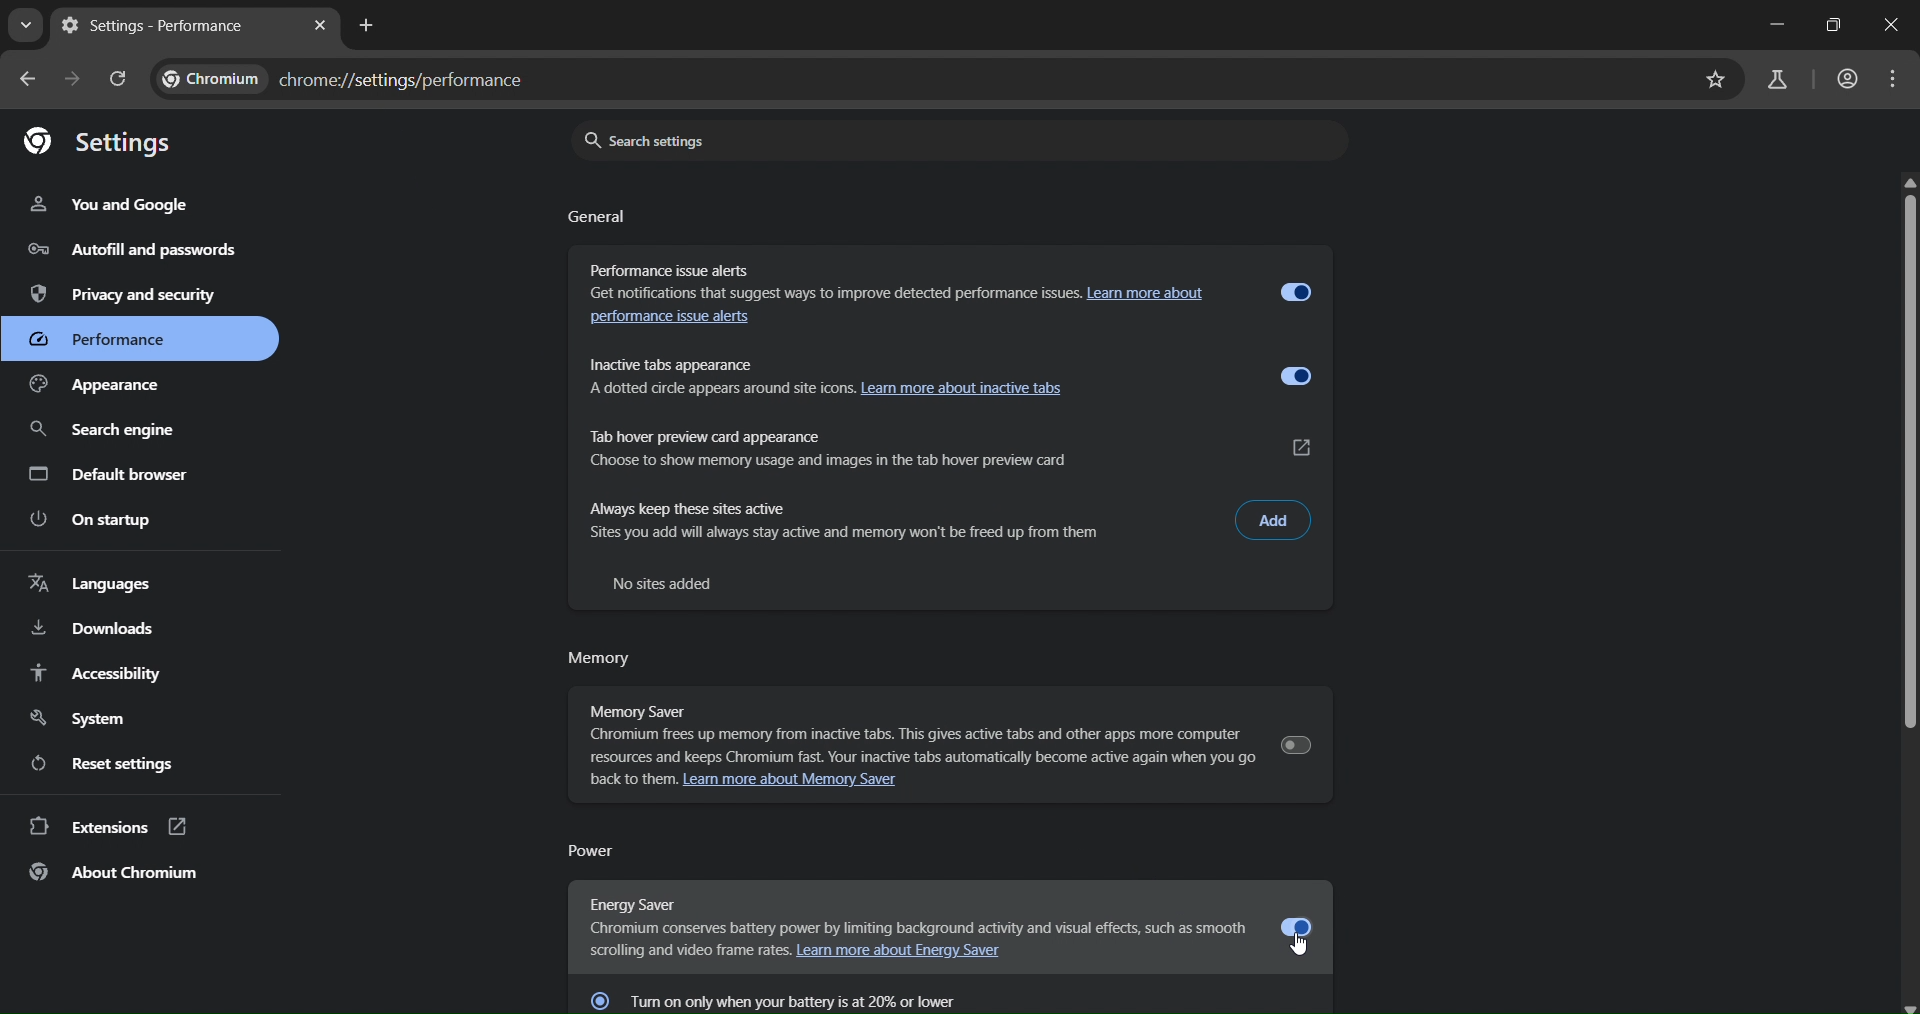 The height and width of the screenshot is (1014, 1920). Describe the element at coordinates (600, 661) in the screenshot. I see `memory ` at that location.